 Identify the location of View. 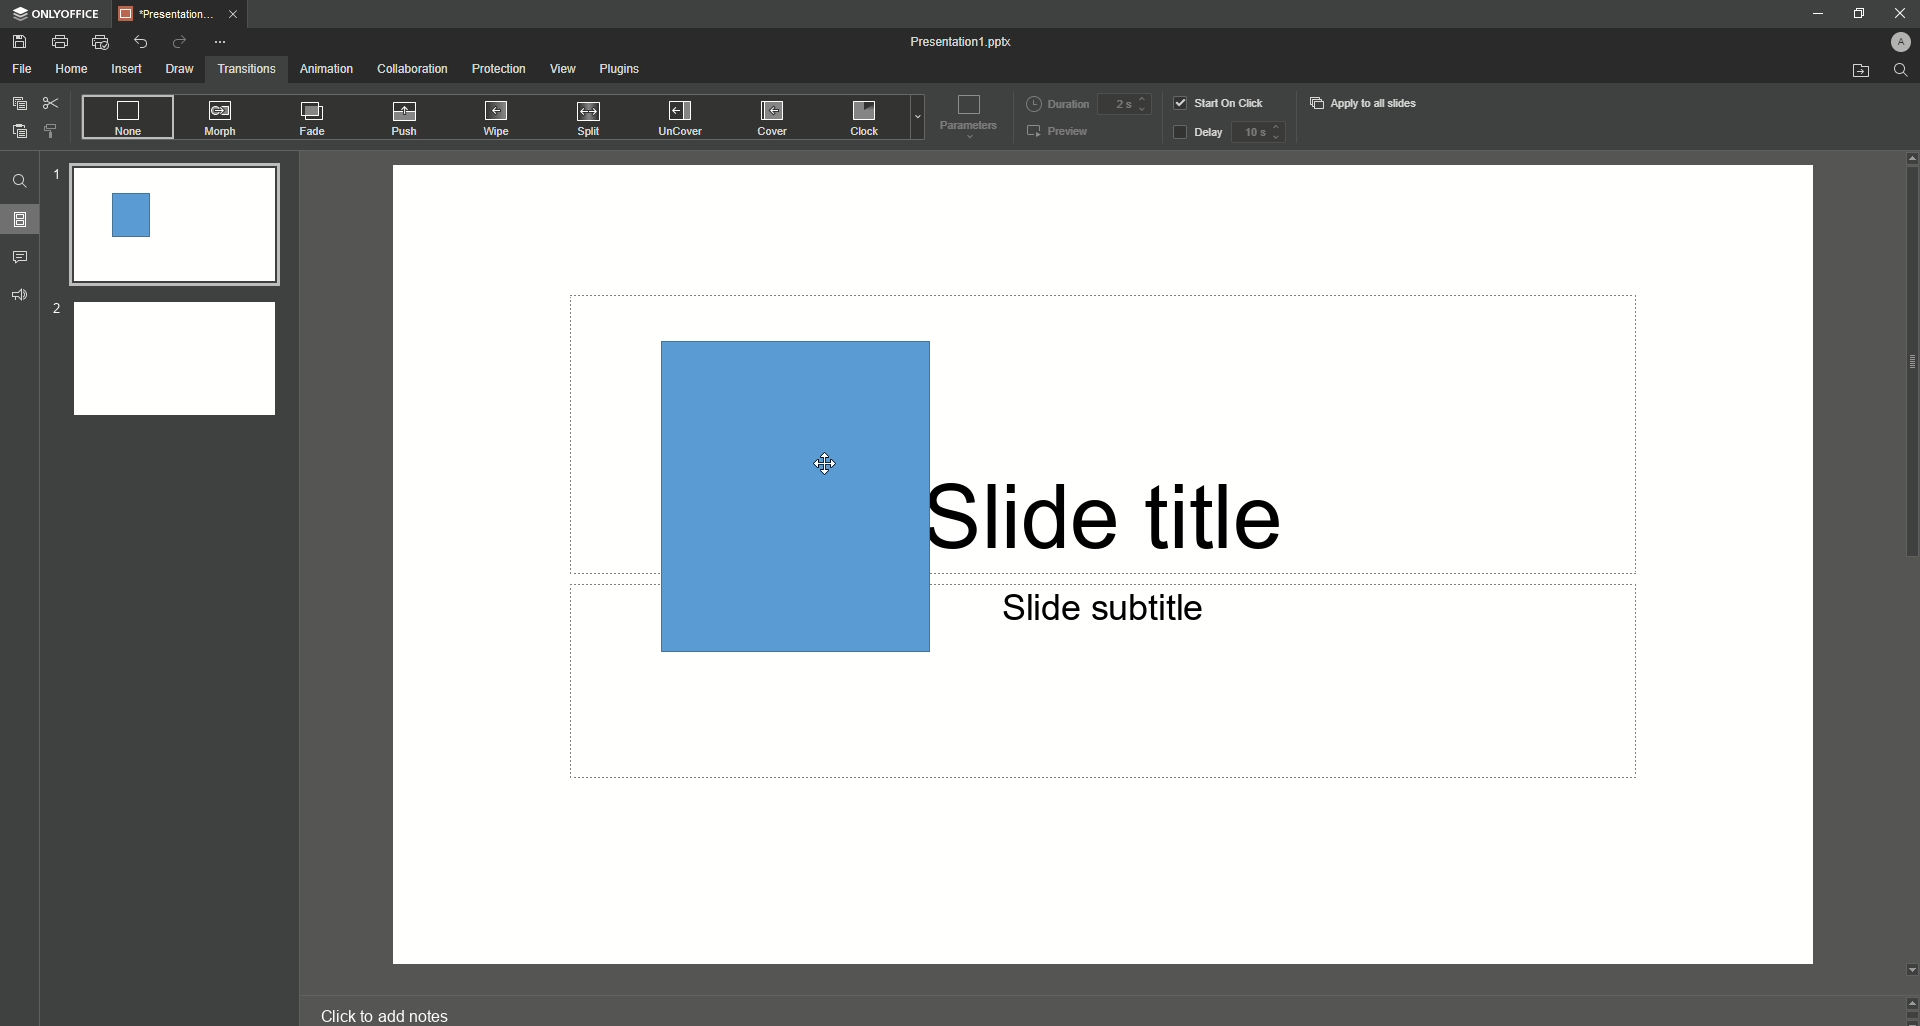
(562, 69).